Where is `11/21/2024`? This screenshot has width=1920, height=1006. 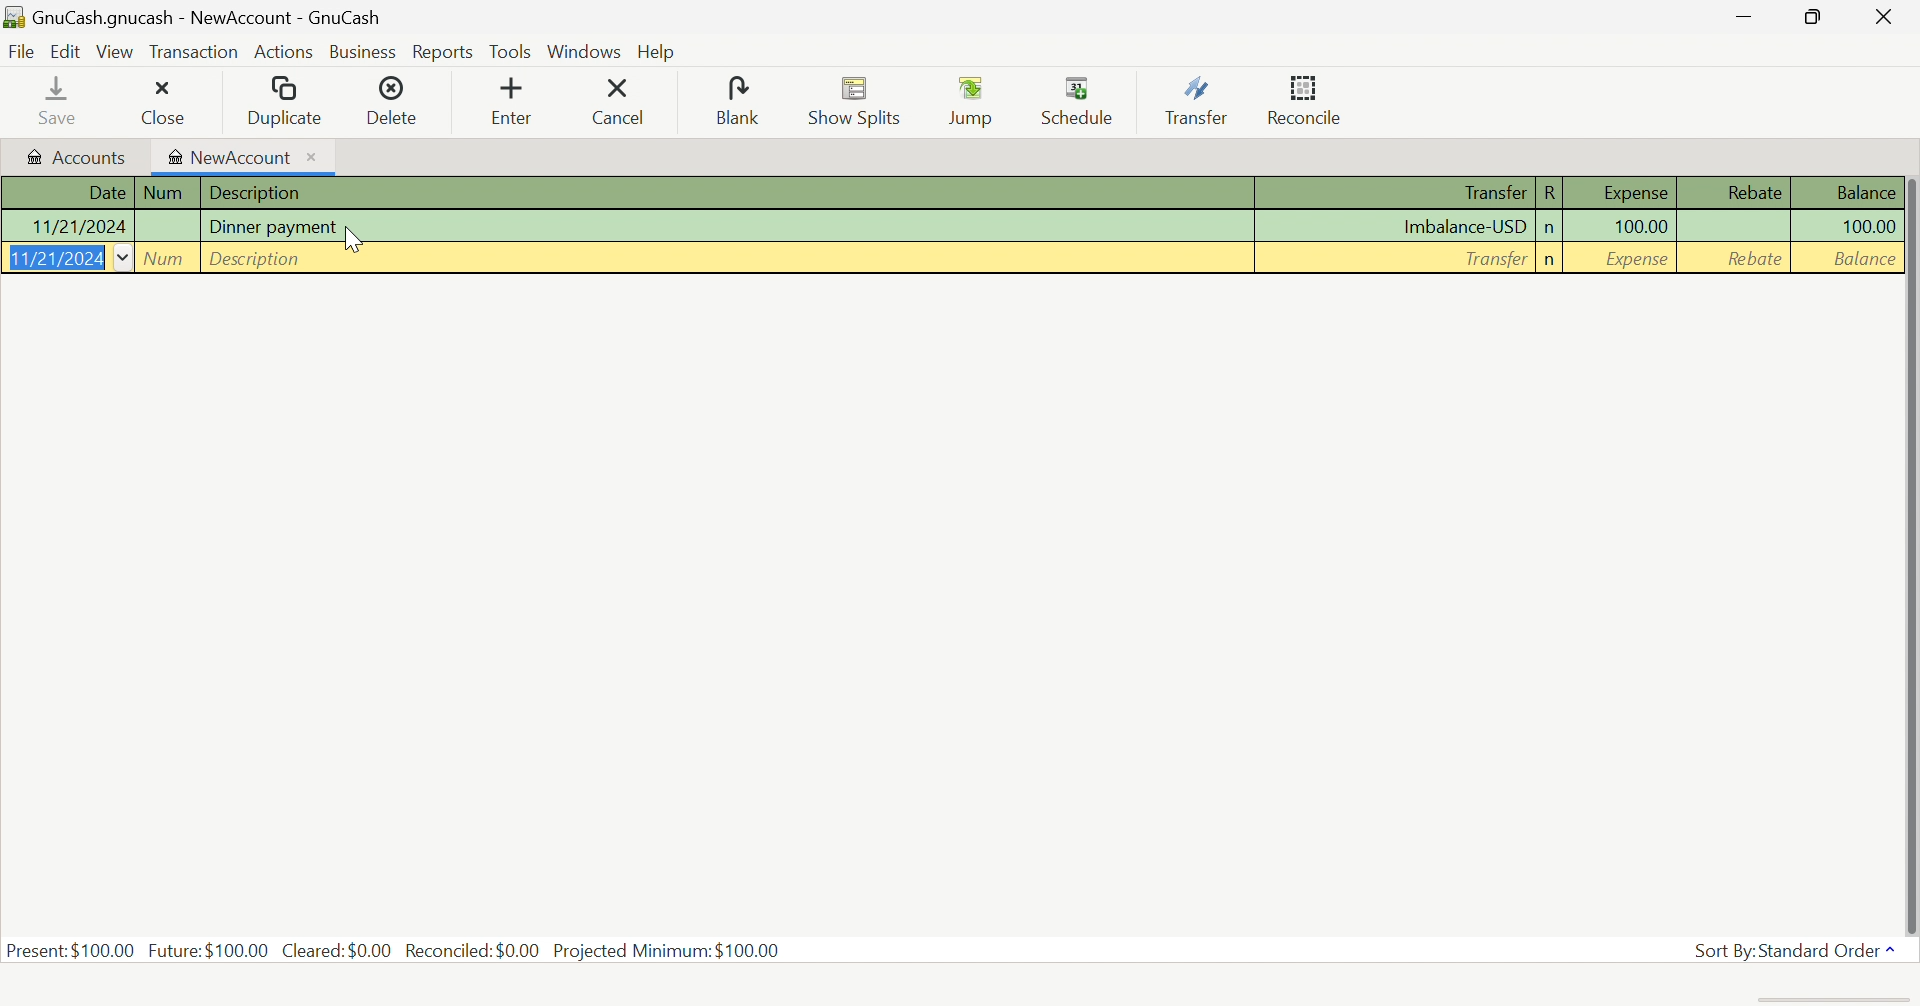
11/21/2024 is located at coordinates (82, 226).